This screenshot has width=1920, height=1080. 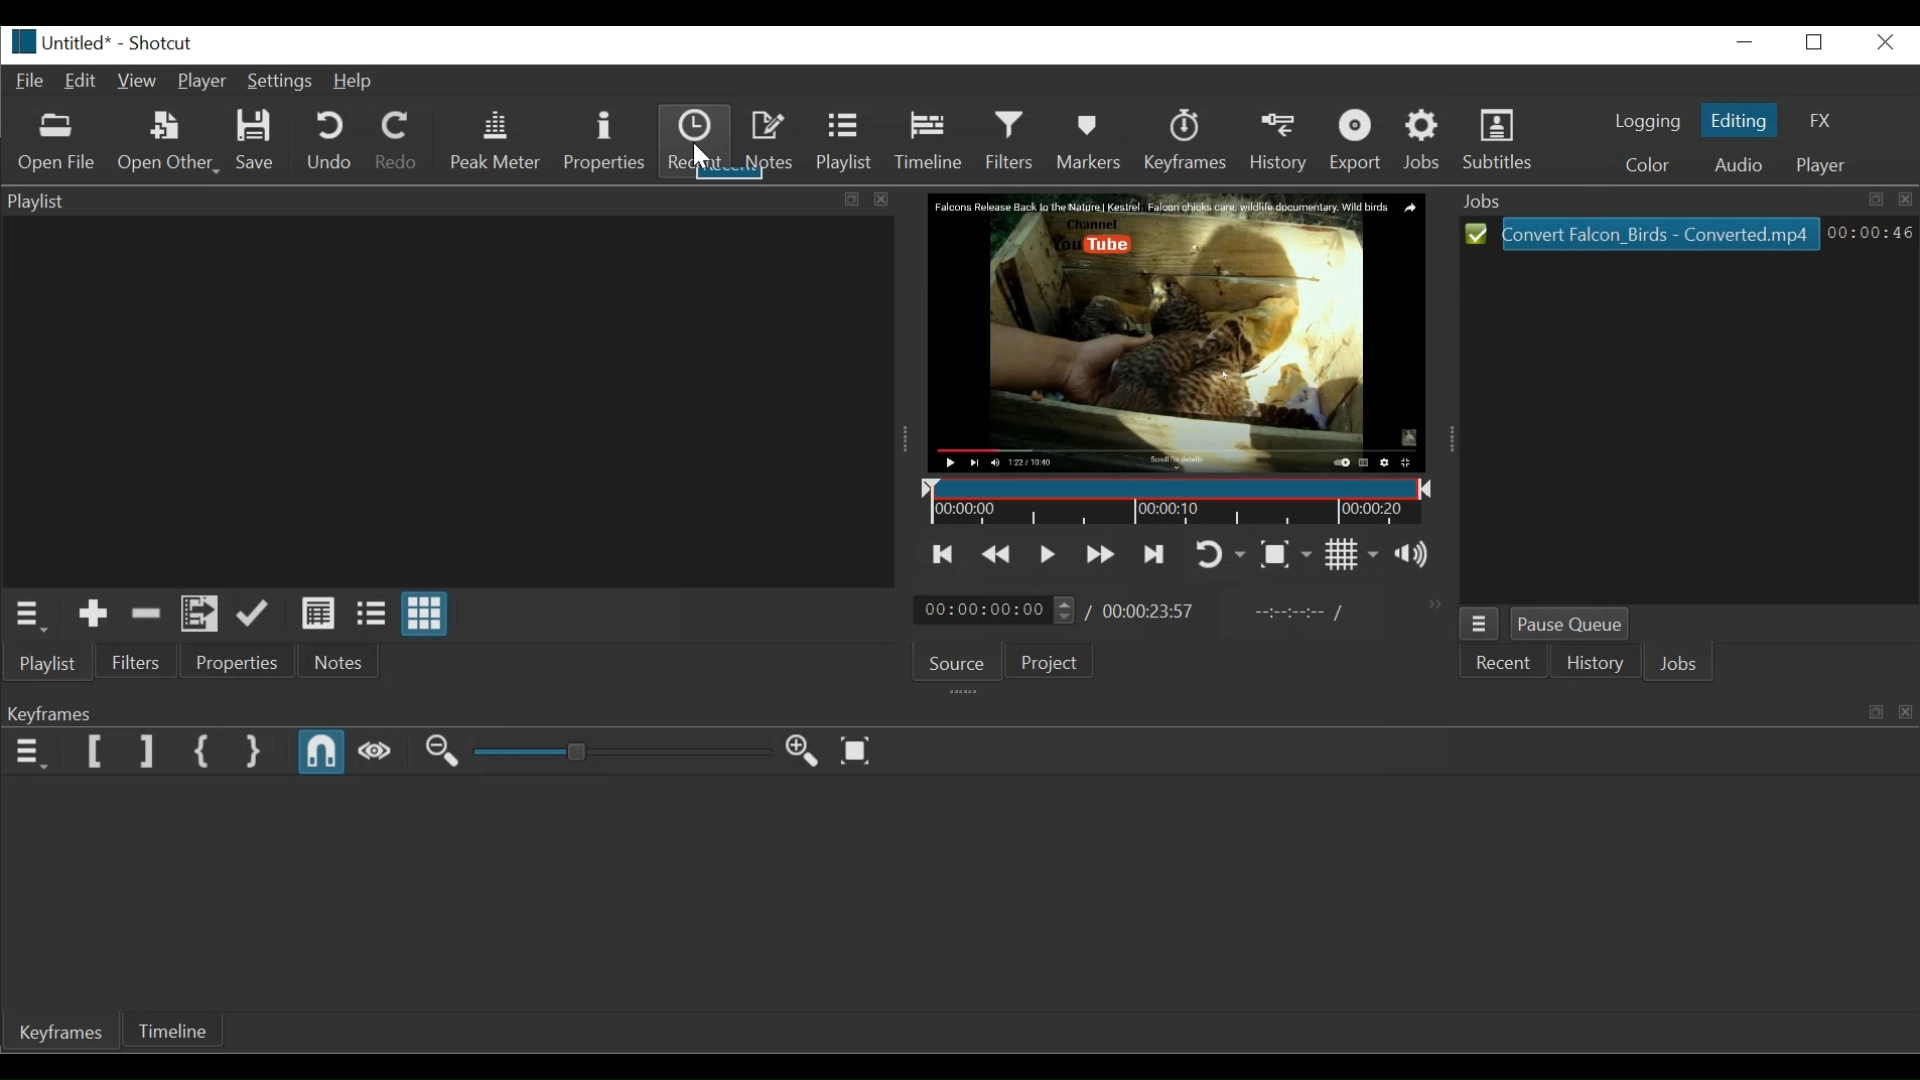 I want to click on Timeline, so click(x=179, y=1032).